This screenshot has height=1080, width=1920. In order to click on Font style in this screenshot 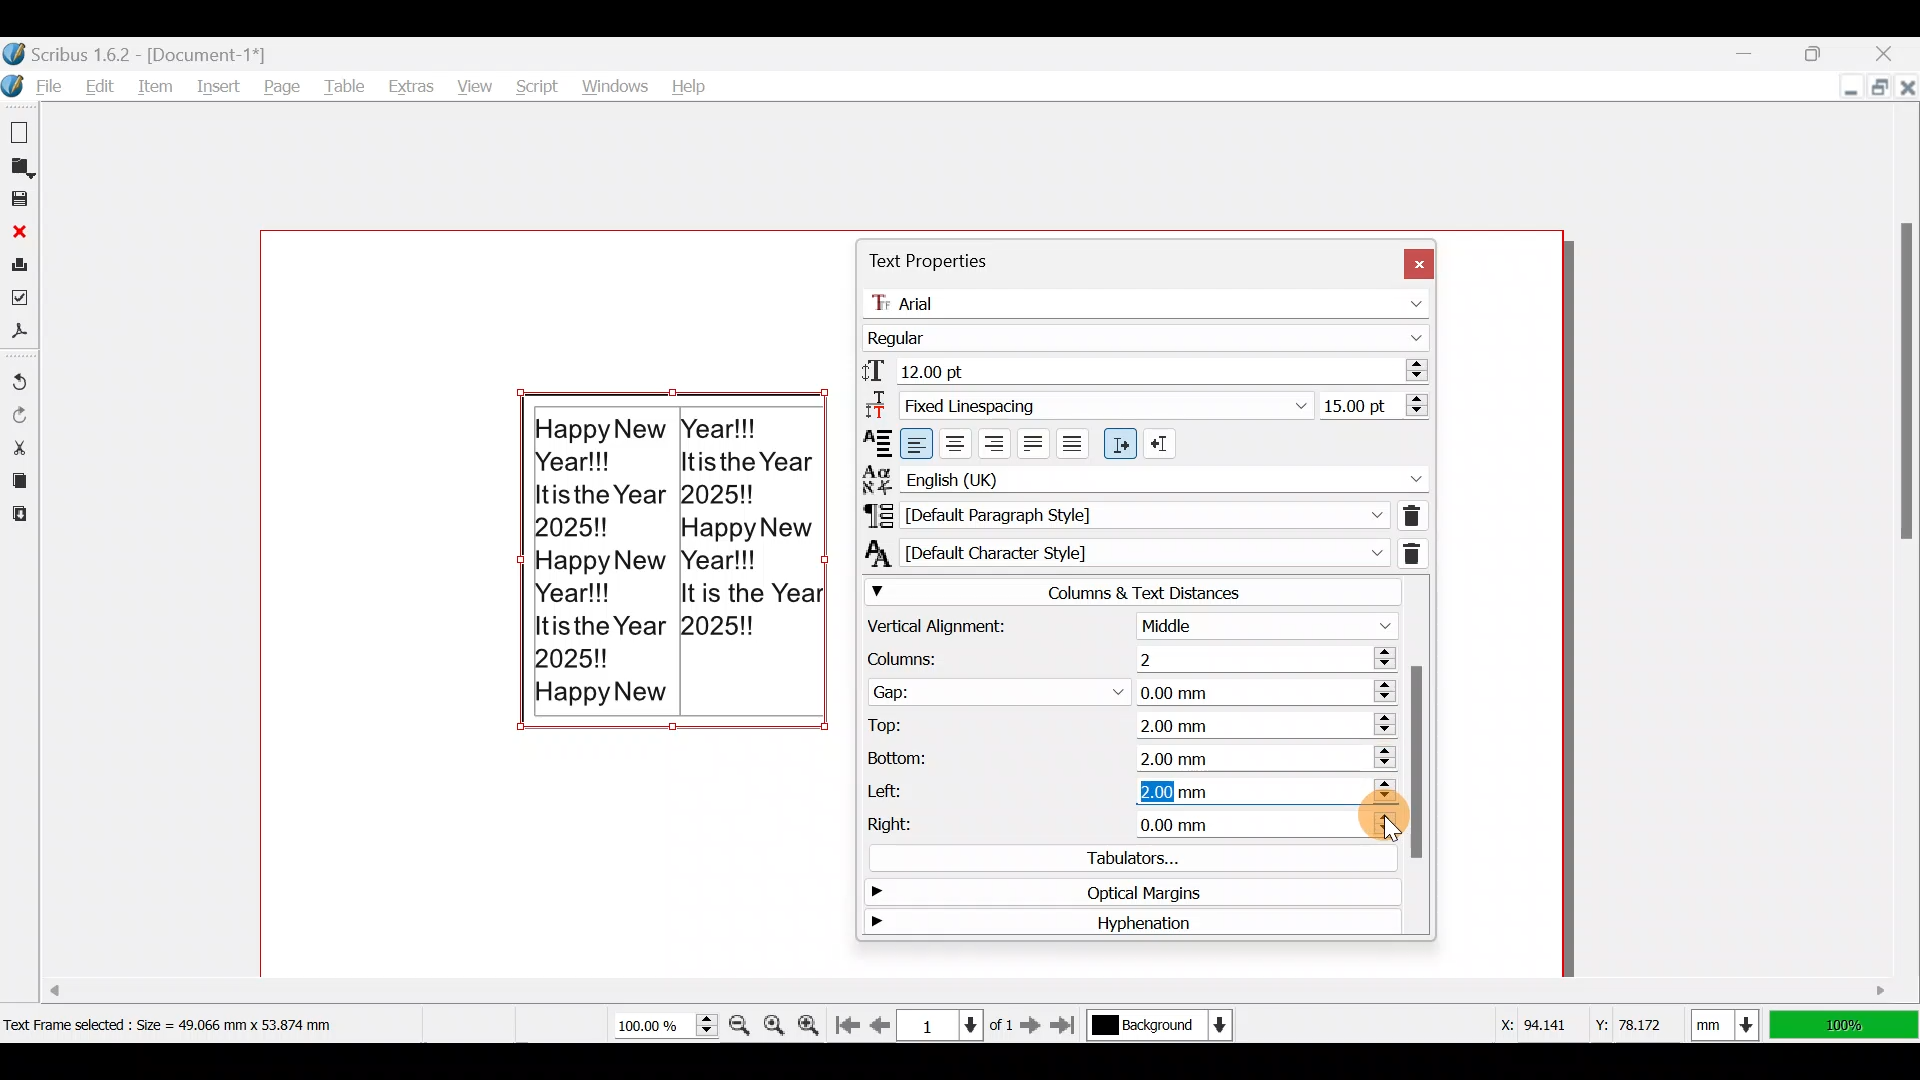, I will do `click(1150, 334)`.